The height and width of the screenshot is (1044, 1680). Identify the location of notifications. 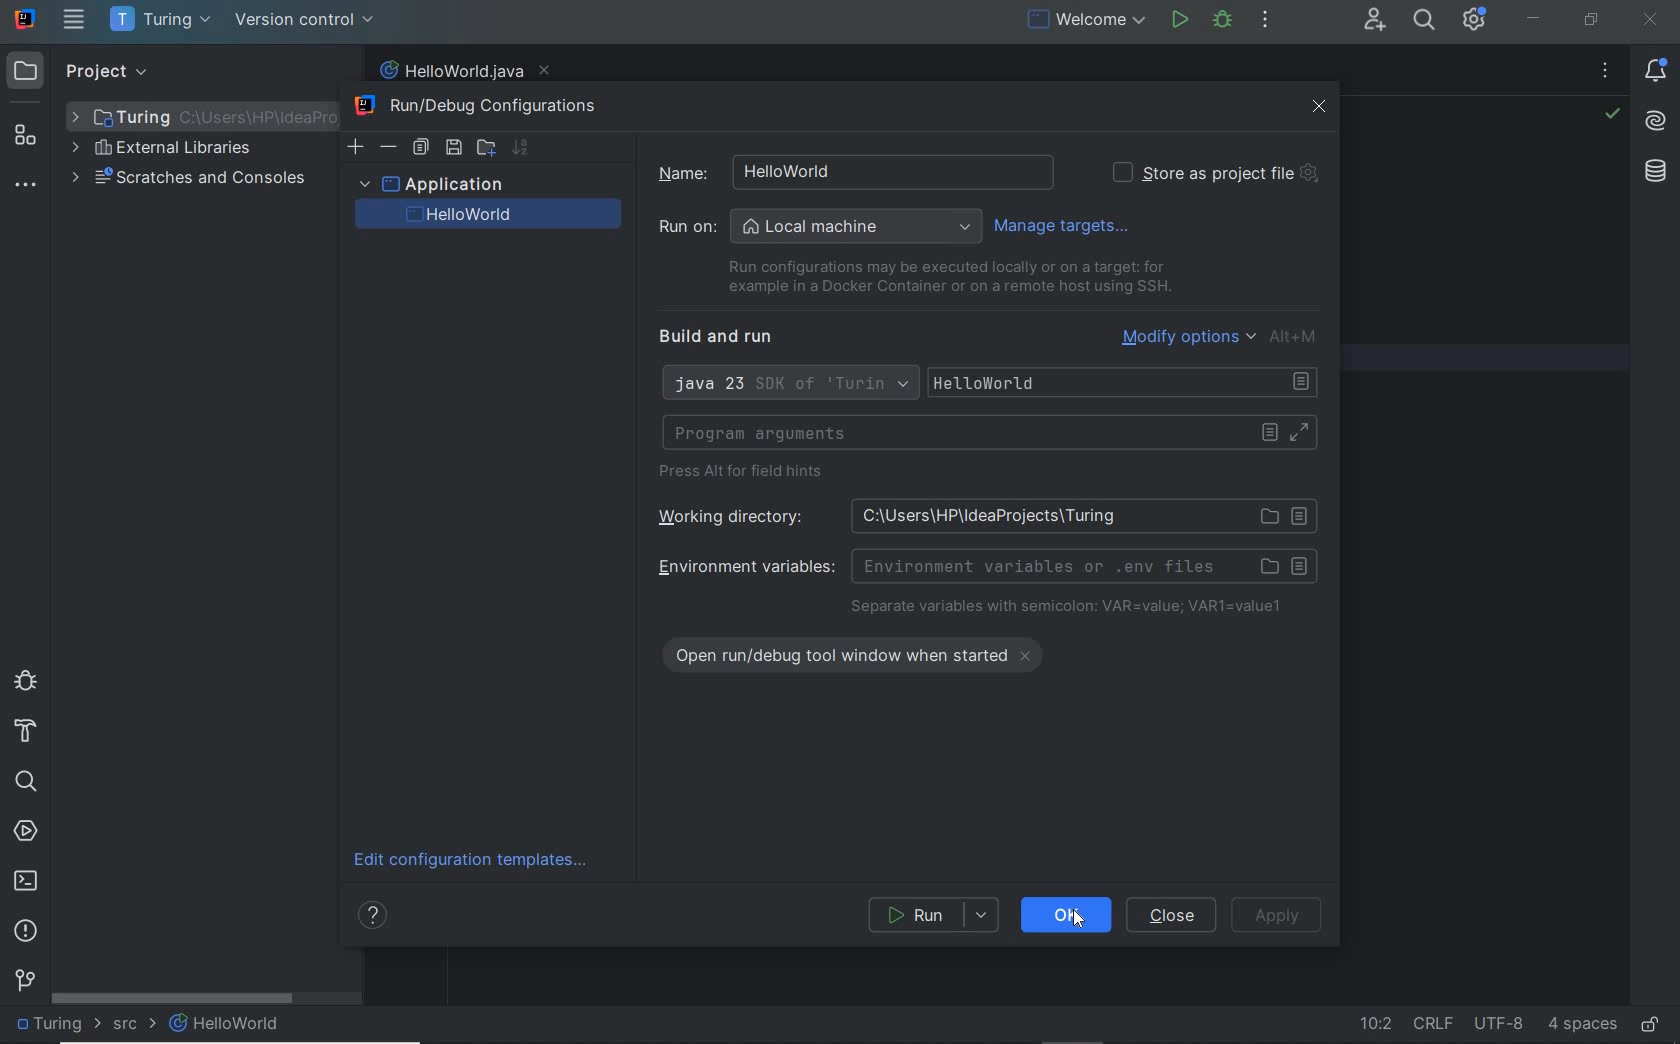
(1659, 72).